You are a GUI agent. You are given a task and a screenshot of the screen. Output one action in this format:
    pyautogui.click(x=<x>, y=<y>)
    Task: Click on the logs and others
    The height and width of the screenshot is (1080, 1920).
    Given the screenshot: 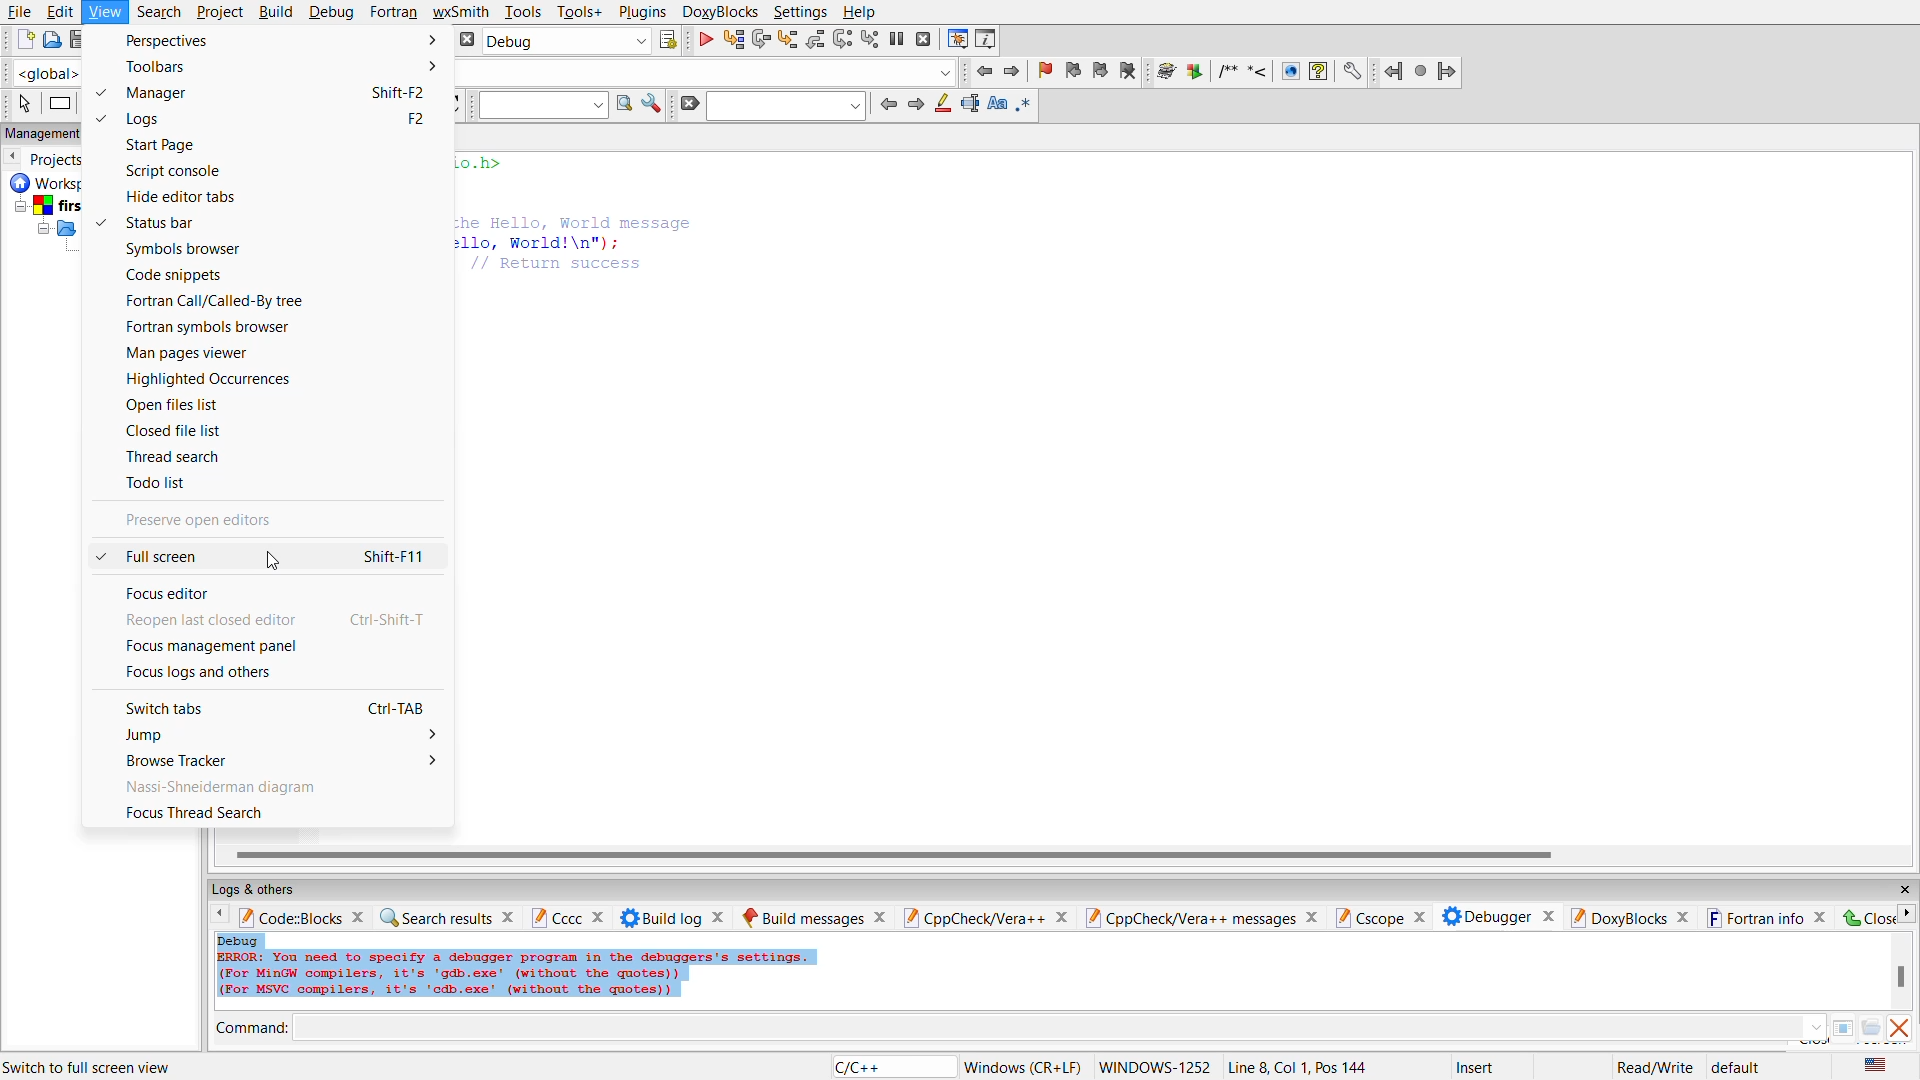 What is the action you would take?
    pyautogui.click(x=268, y=889)
    